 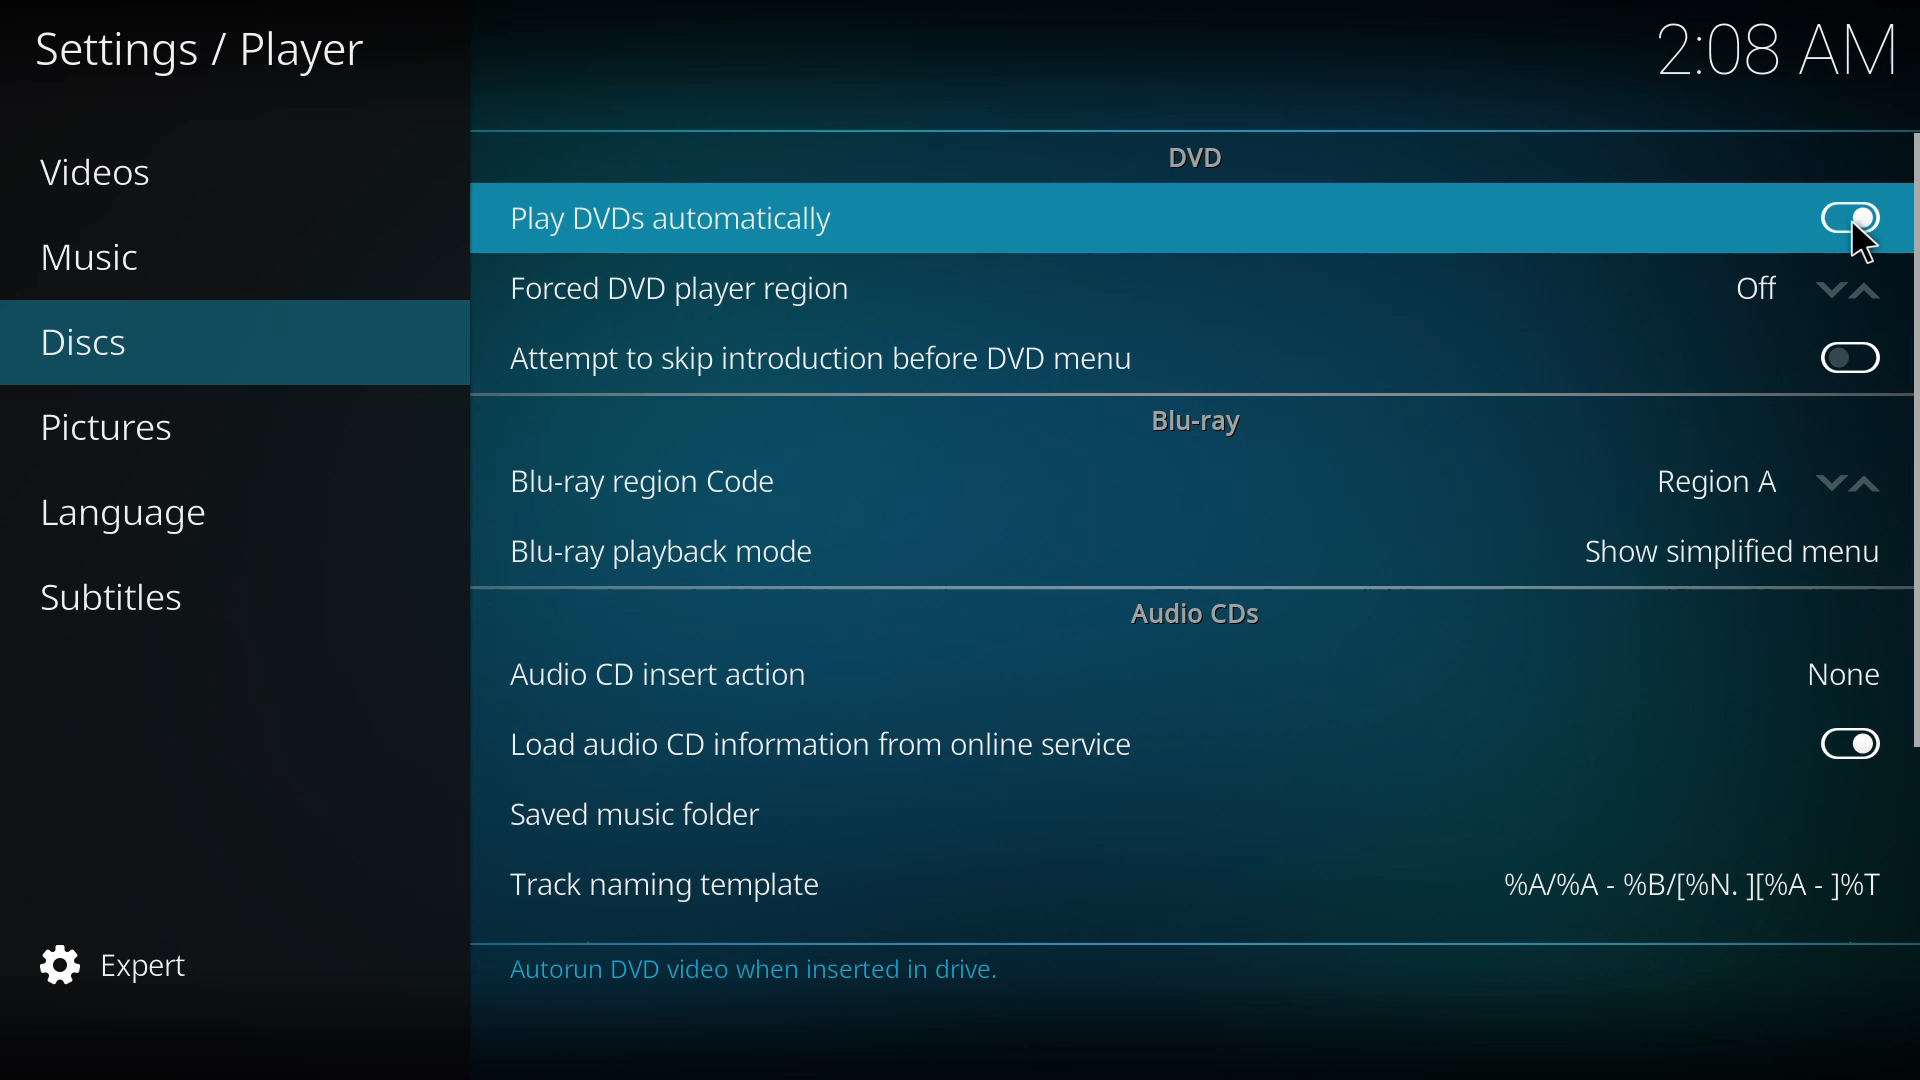 What do you see at coordinates (1916, 442) in the screenshot?
I see `scroll bar` at bounding box center [1916, 442].